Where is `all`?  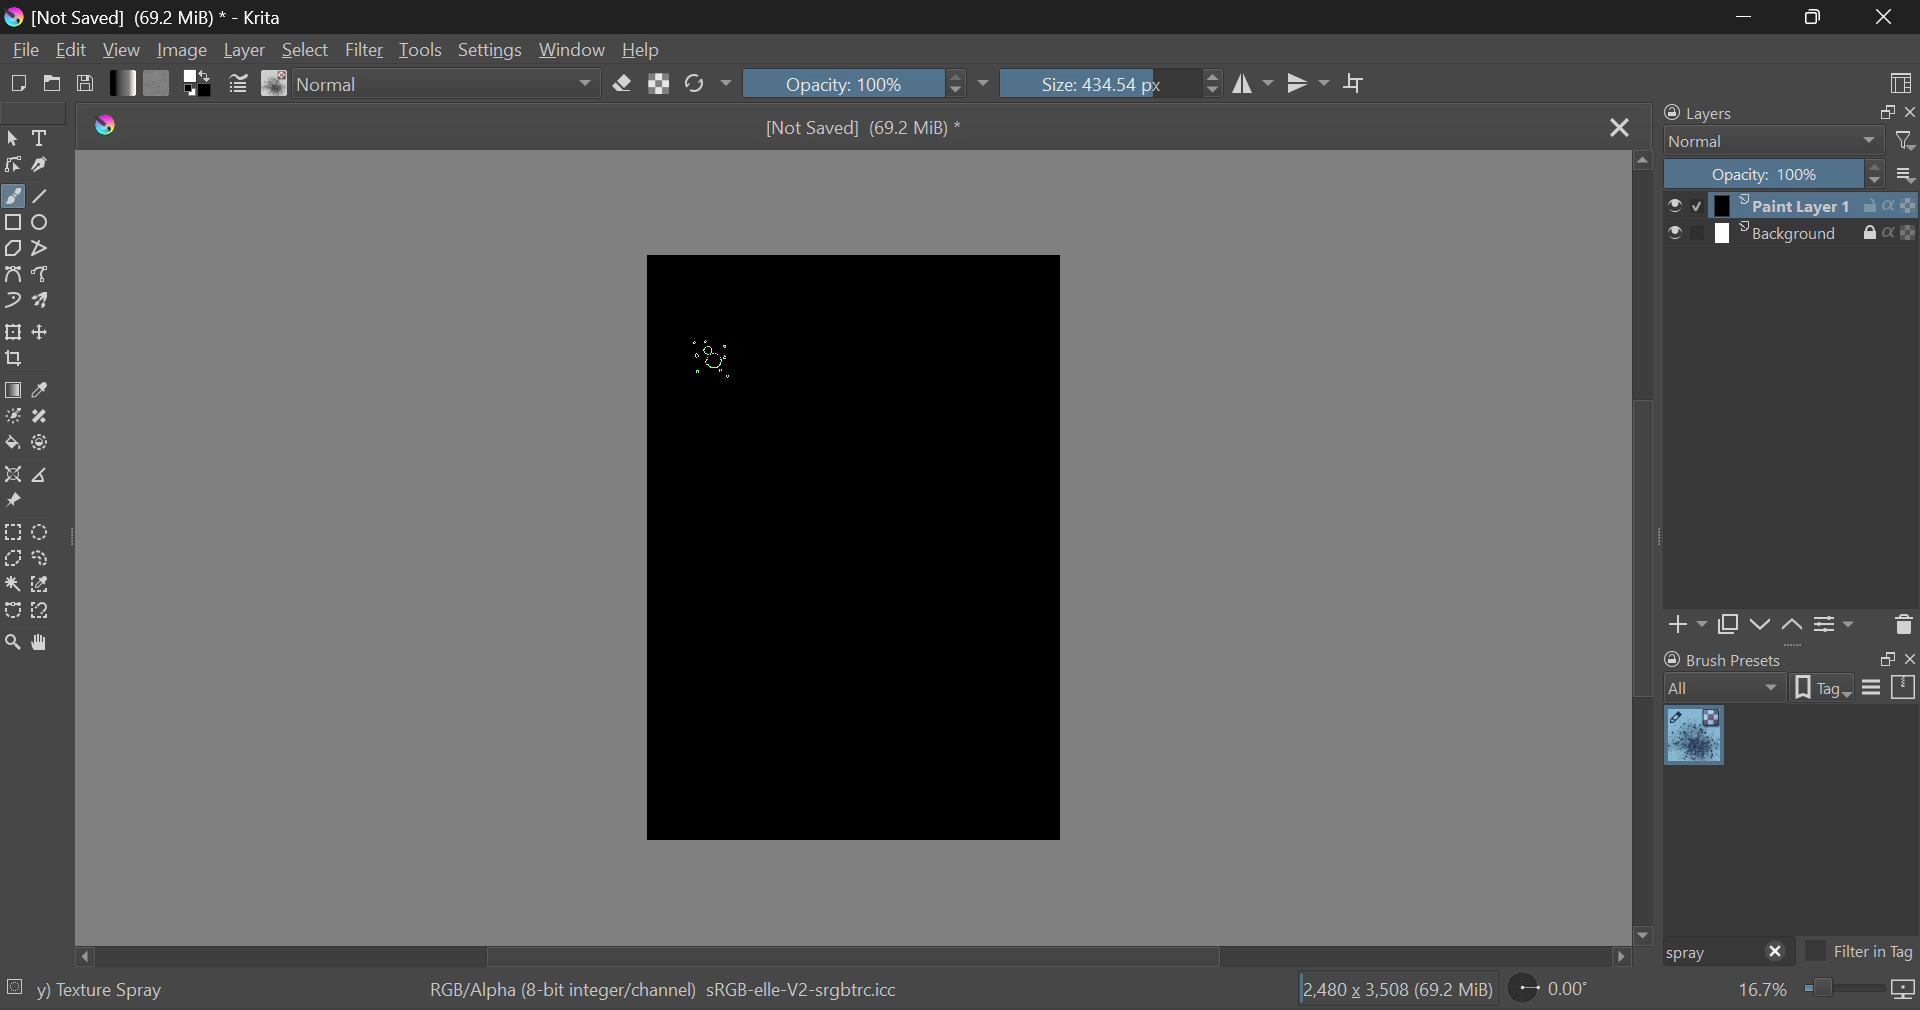 all is located at coordinates (1727, 688).